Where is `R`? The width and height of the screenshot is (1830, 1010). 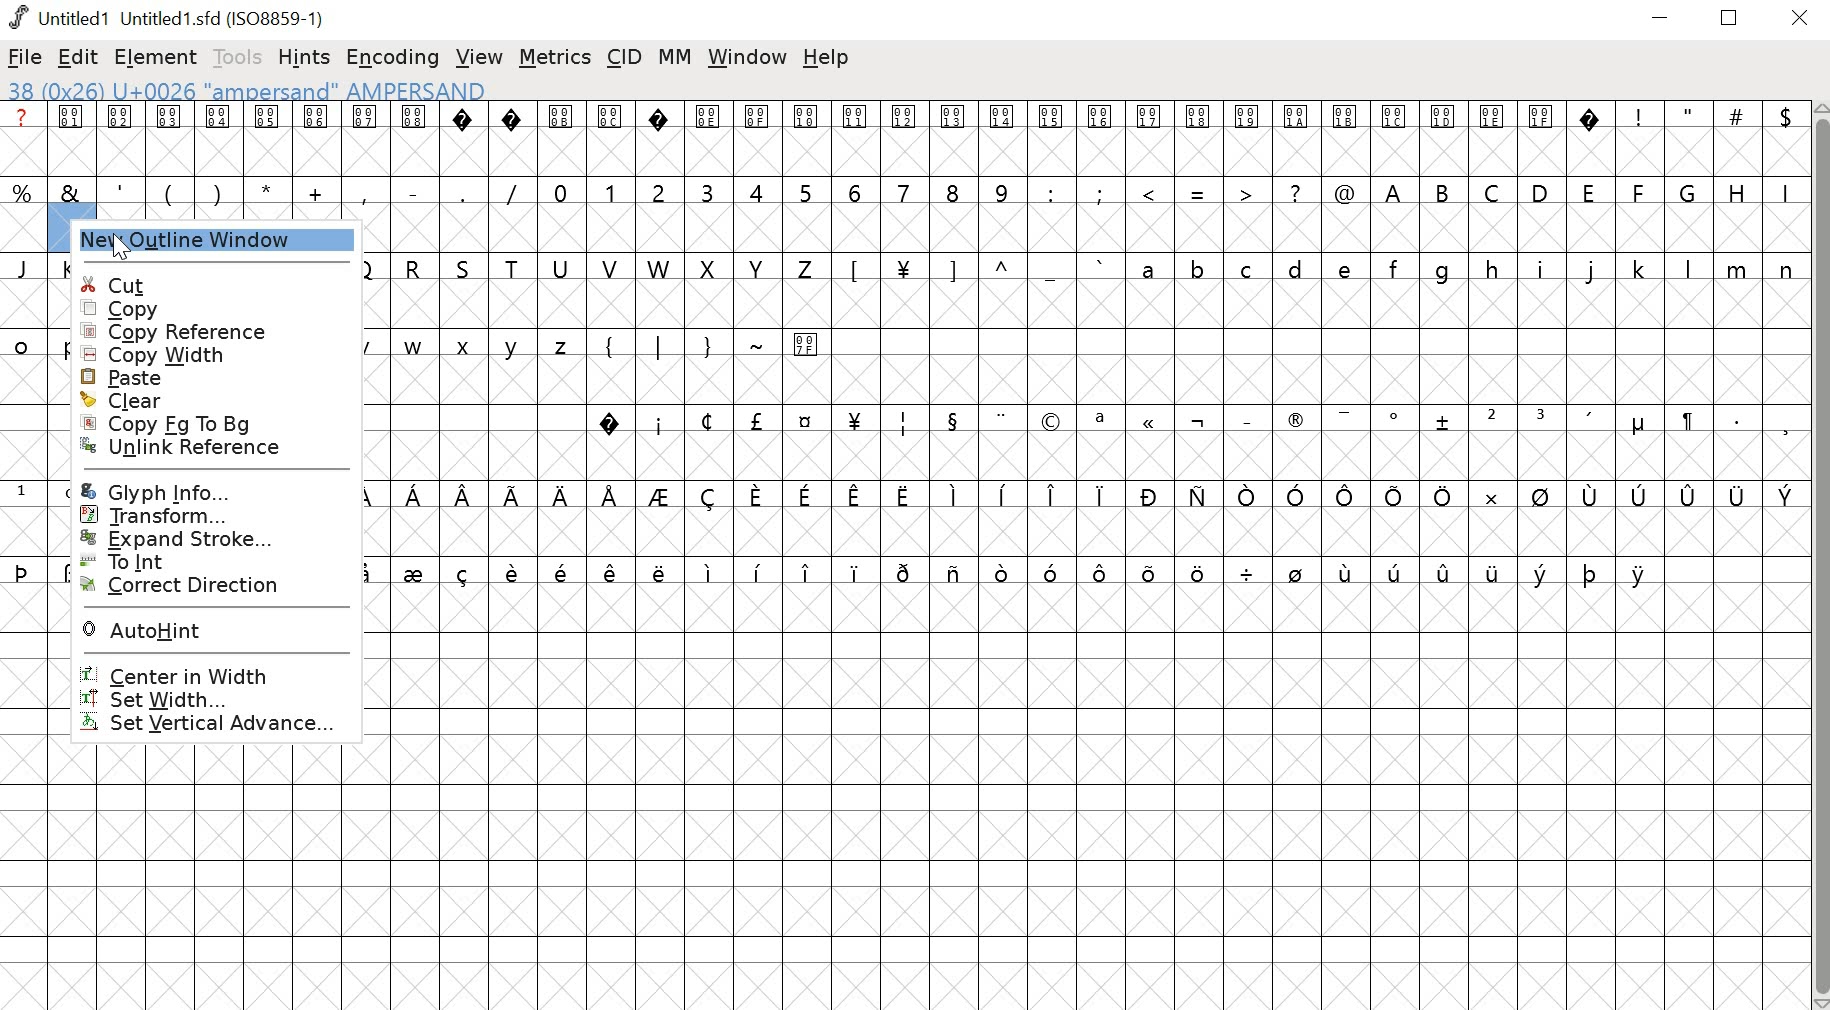
R is located at coordinates (414, 265).